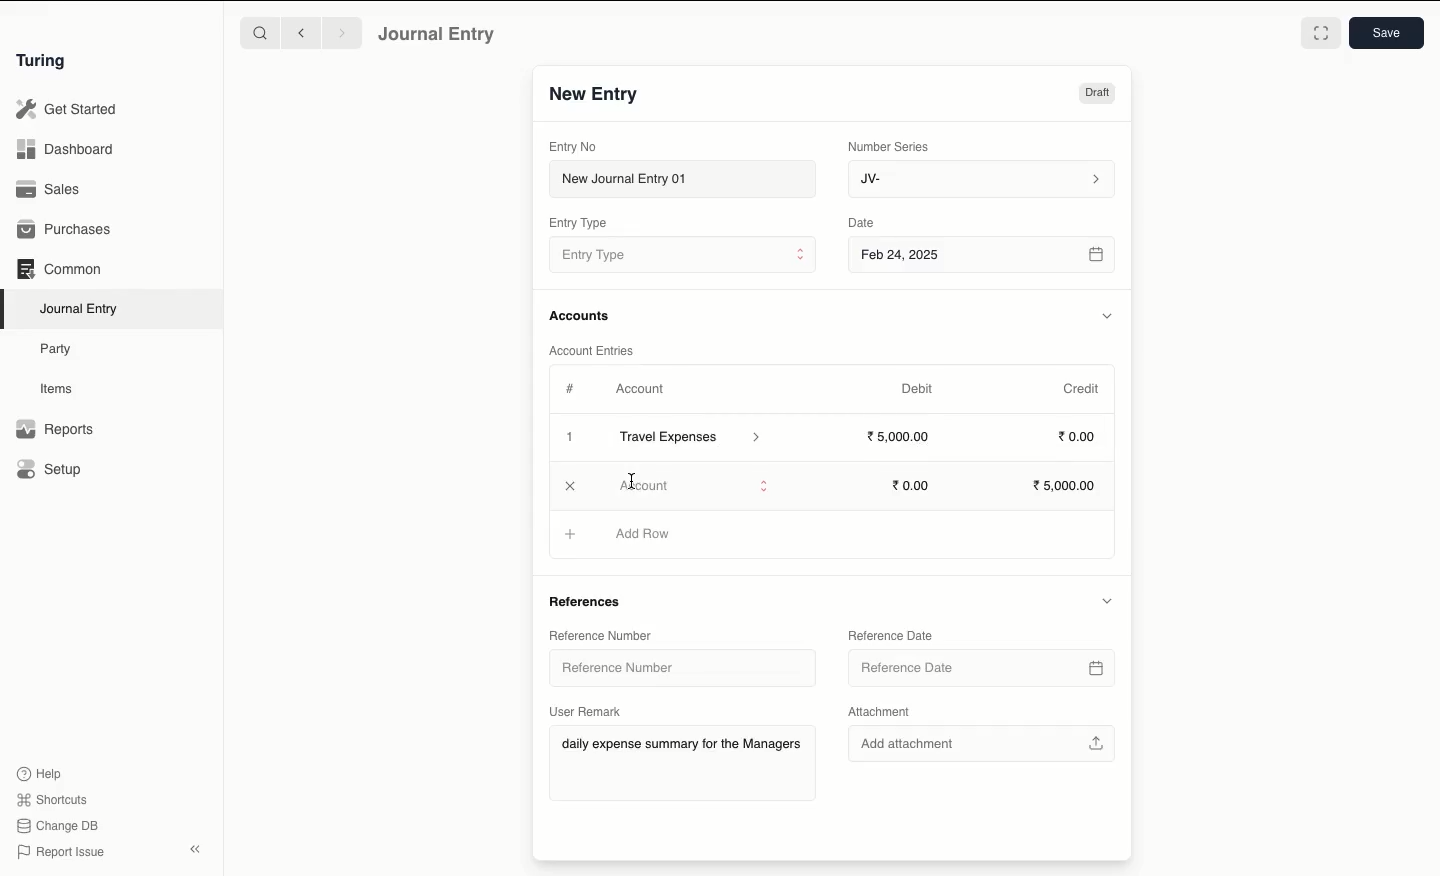 Image resolution: width=1440 pixels, height=876 pixels. I want to click on Change DB, so click(57, 826).